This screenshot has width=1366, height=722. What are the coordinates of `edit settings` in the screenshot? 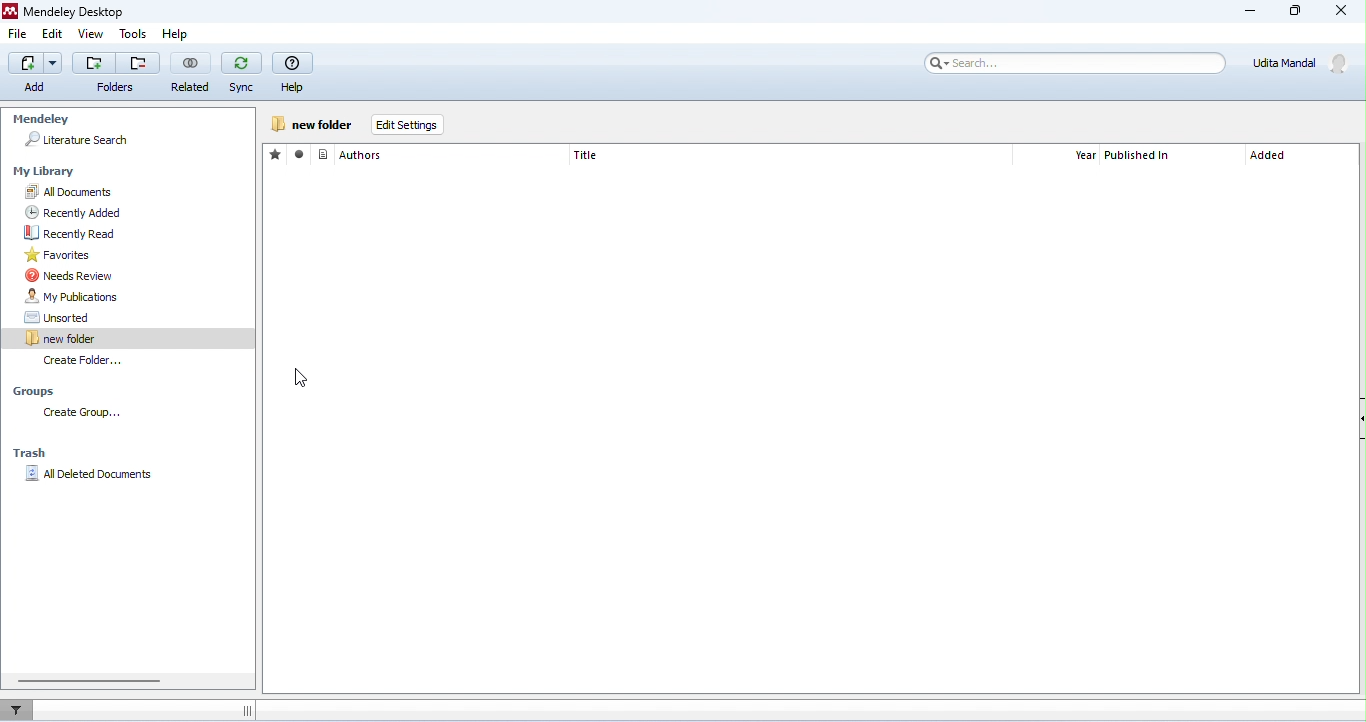 It's located at (405, 125).